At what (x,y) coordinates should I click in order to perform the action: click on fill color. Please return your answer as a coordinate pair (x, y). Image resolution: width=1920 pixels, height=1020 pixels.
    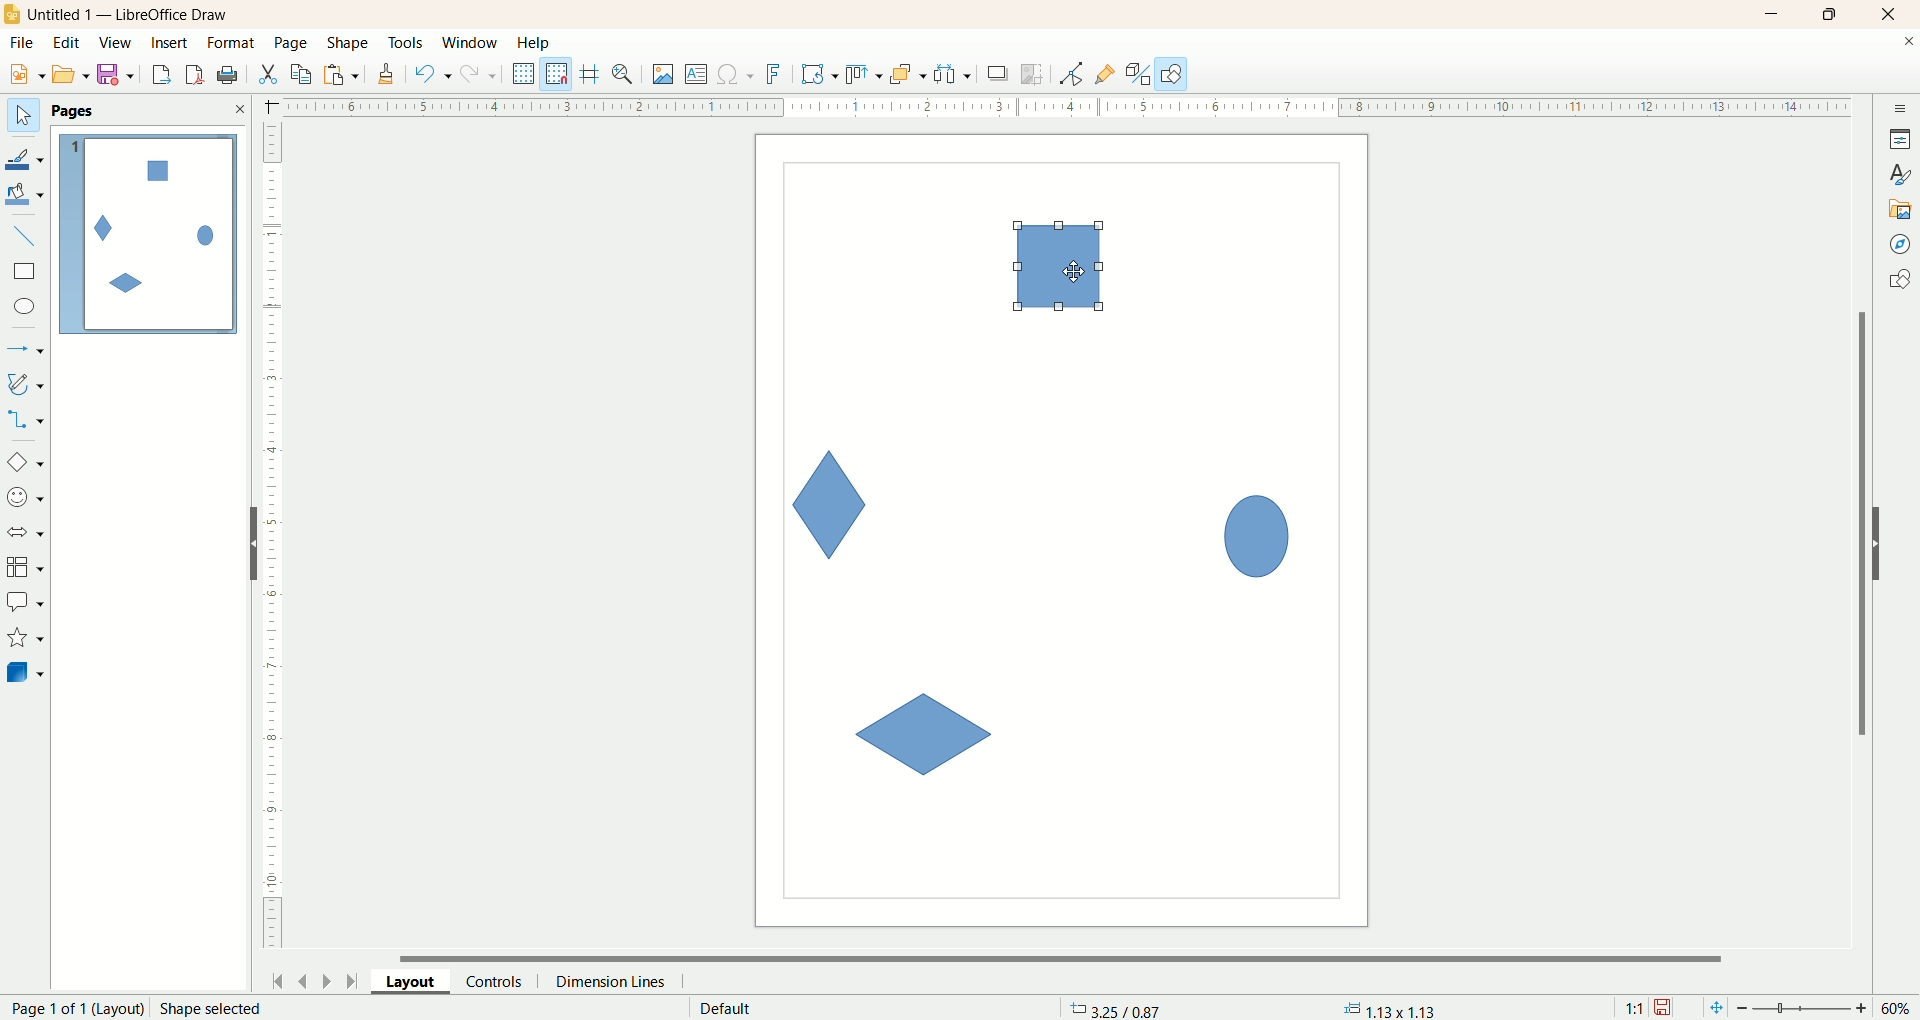
    Looking at the image, I should click on (27, 195).